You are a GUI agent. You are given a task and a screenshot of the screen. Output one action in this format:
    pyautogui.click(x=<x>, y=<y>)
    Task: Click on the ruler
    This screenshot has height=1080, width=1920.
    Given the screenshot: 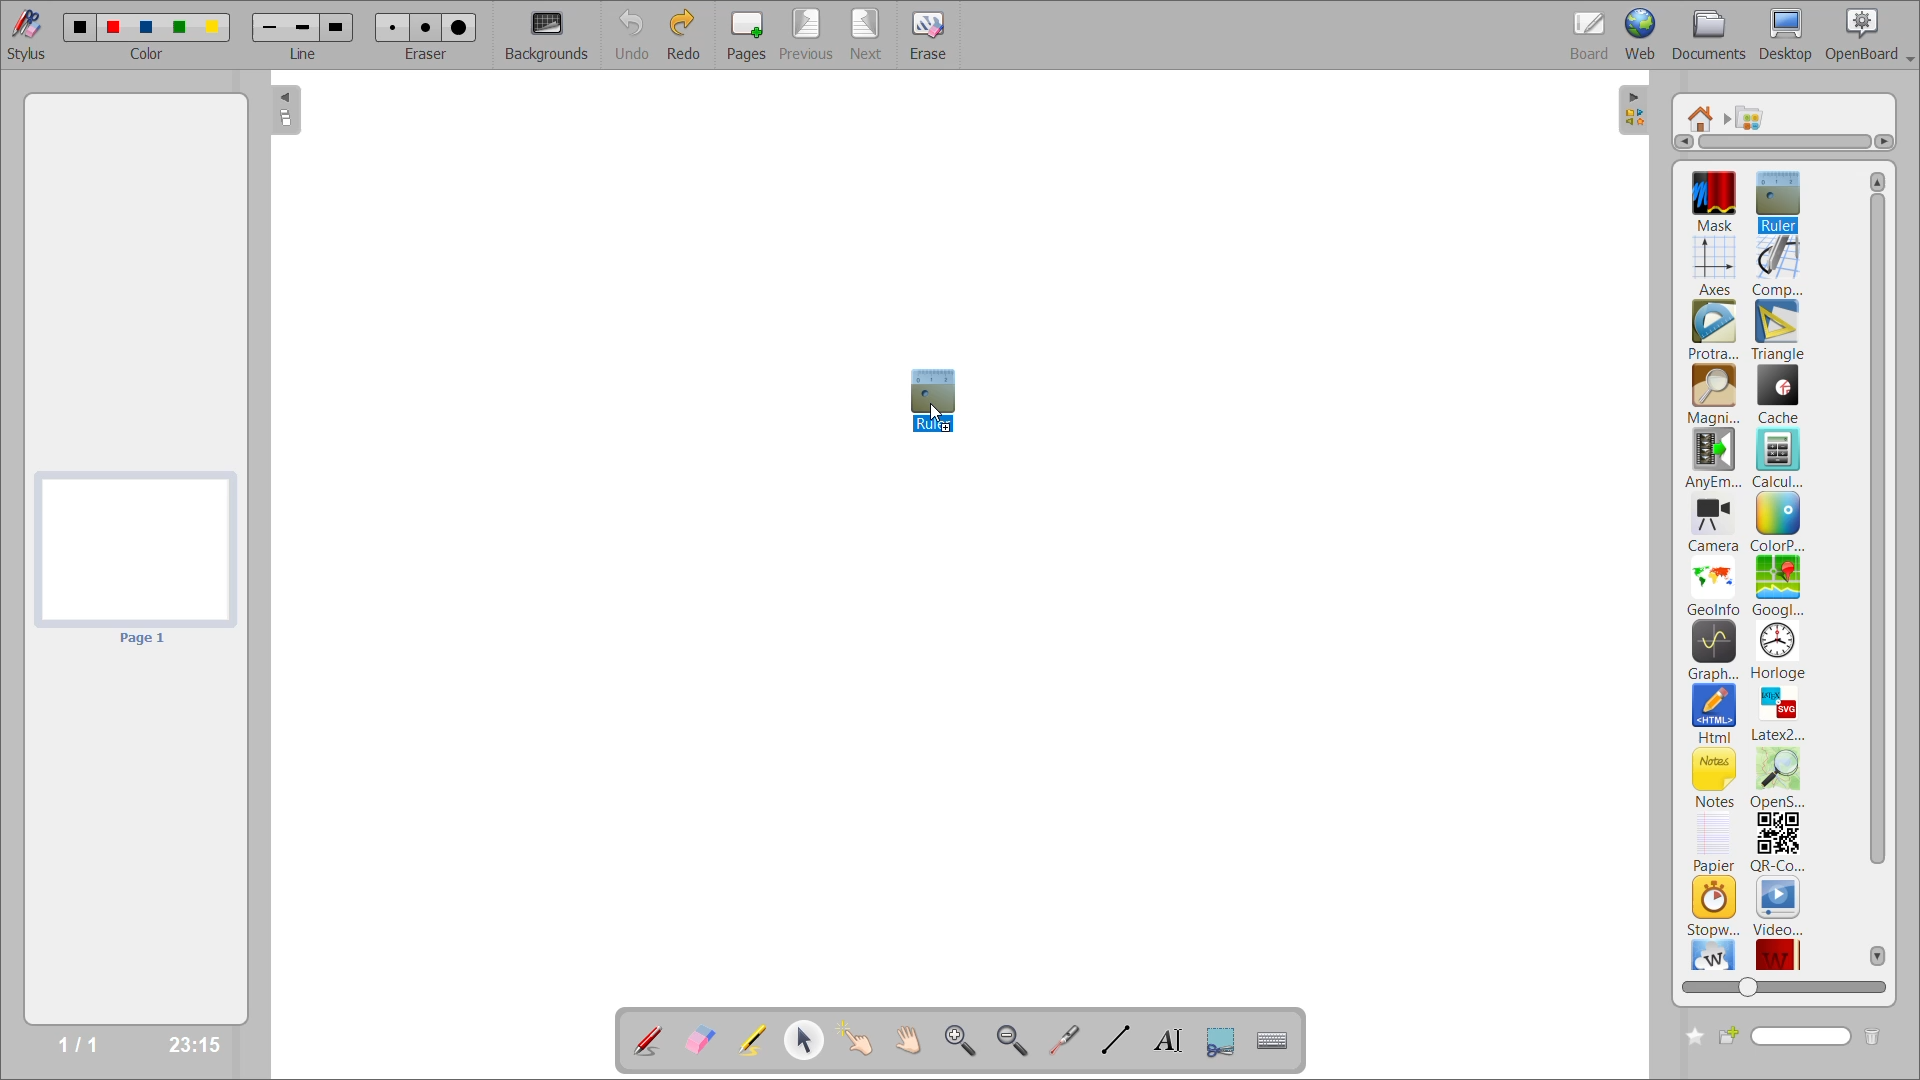 What is the action you would take?
    pyautogui.click(x=1776, y=199)
    